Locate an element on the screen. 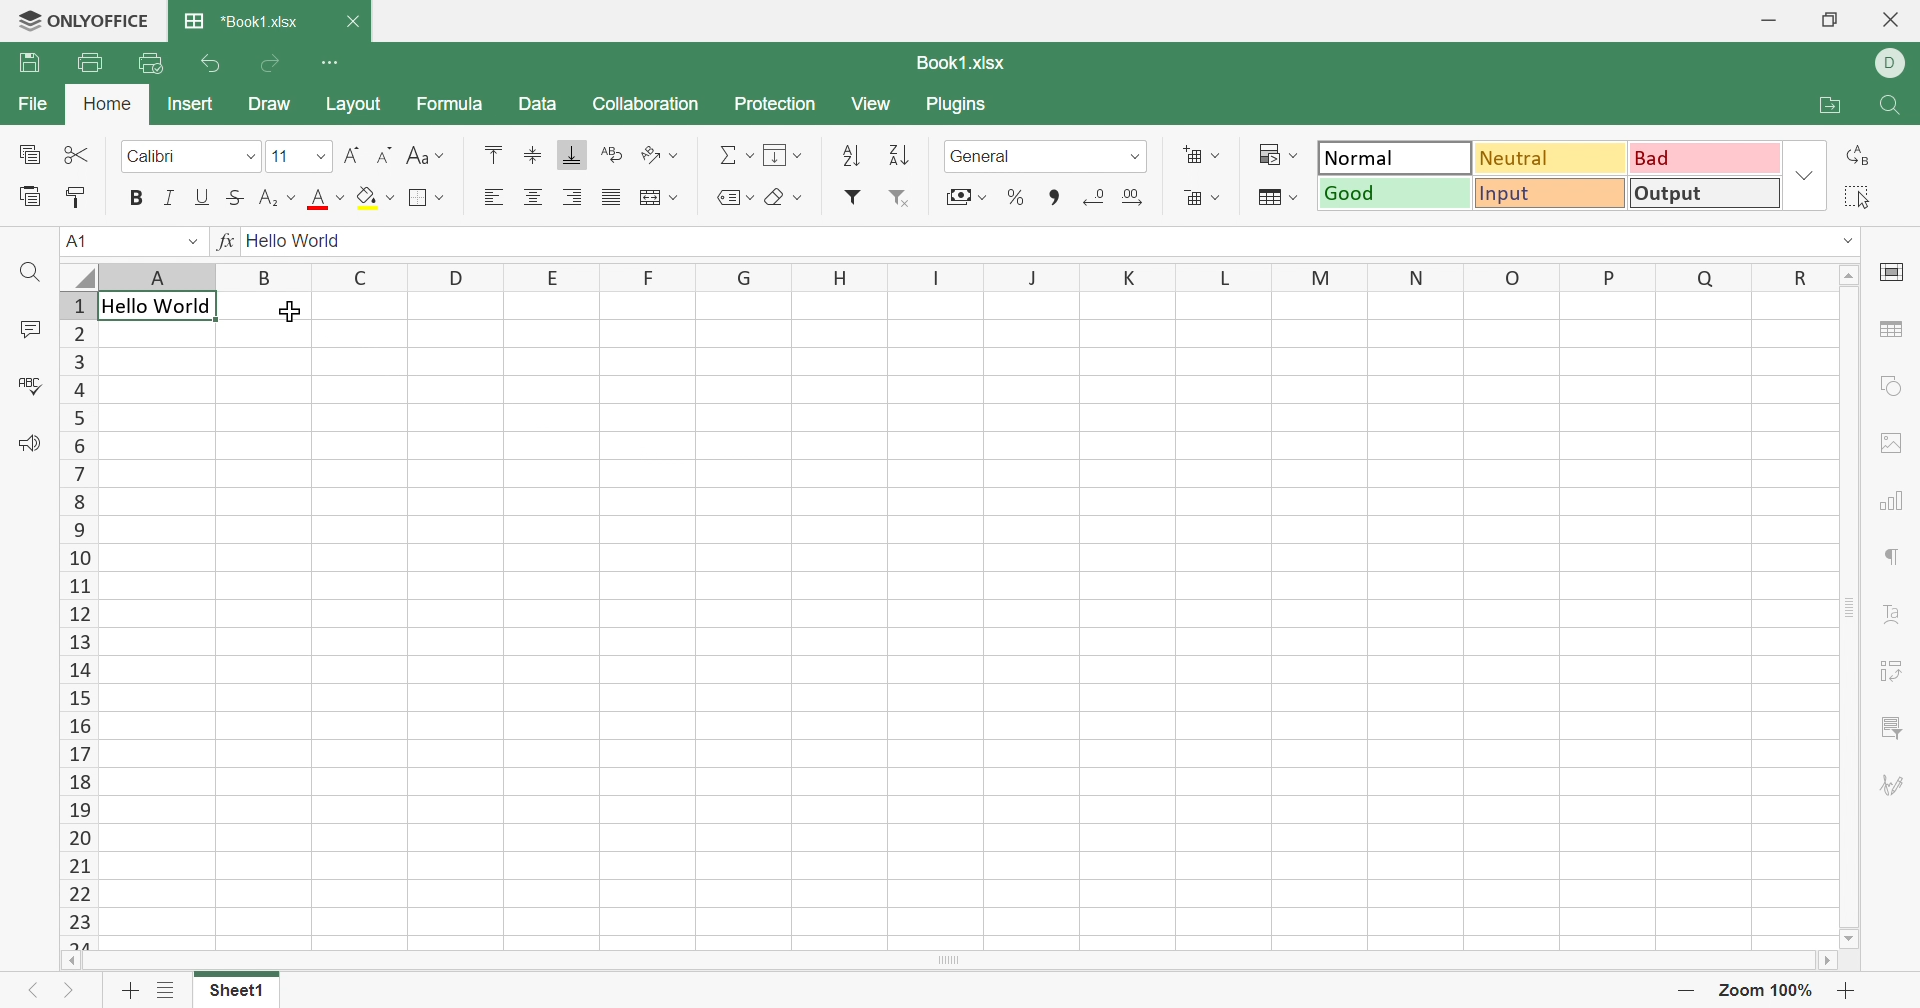 The image size is (1920, 1008). shape settings is located at coordinates (1891, 386).